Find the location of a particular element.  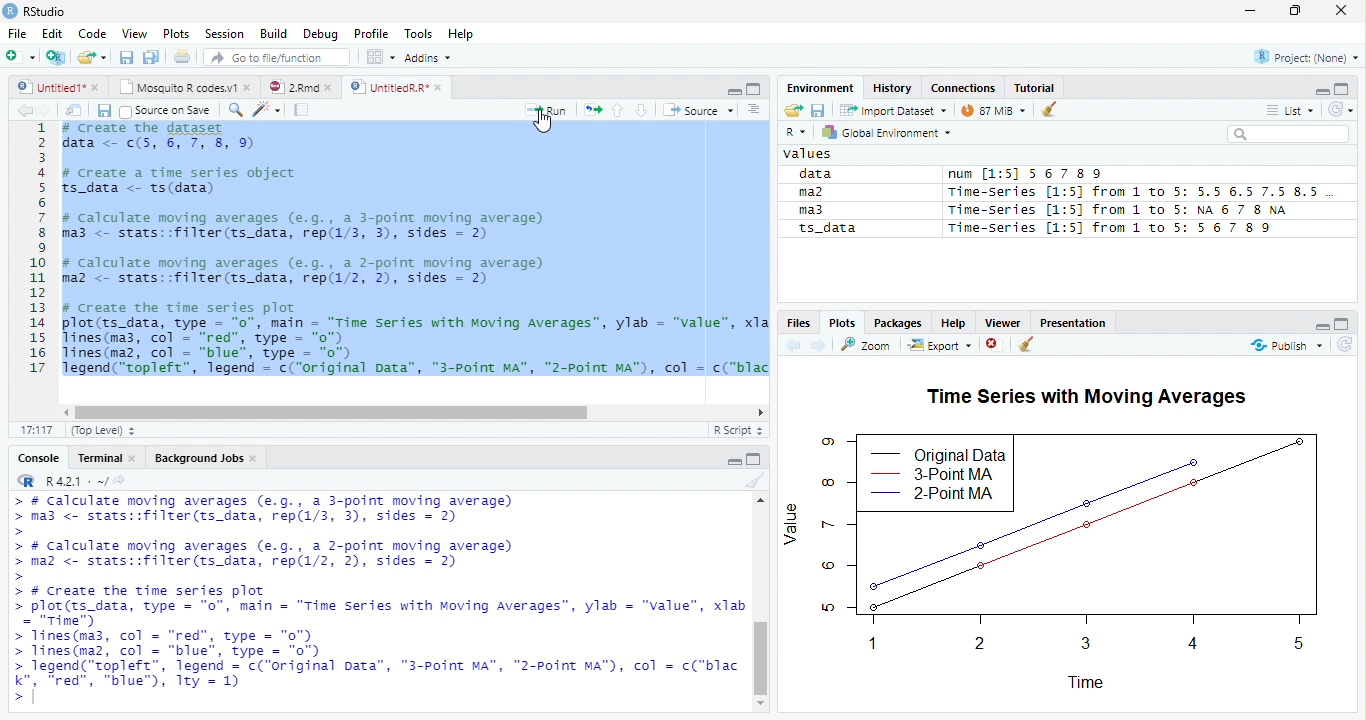

vertical scrollbar is located at coordinates (761, 619).